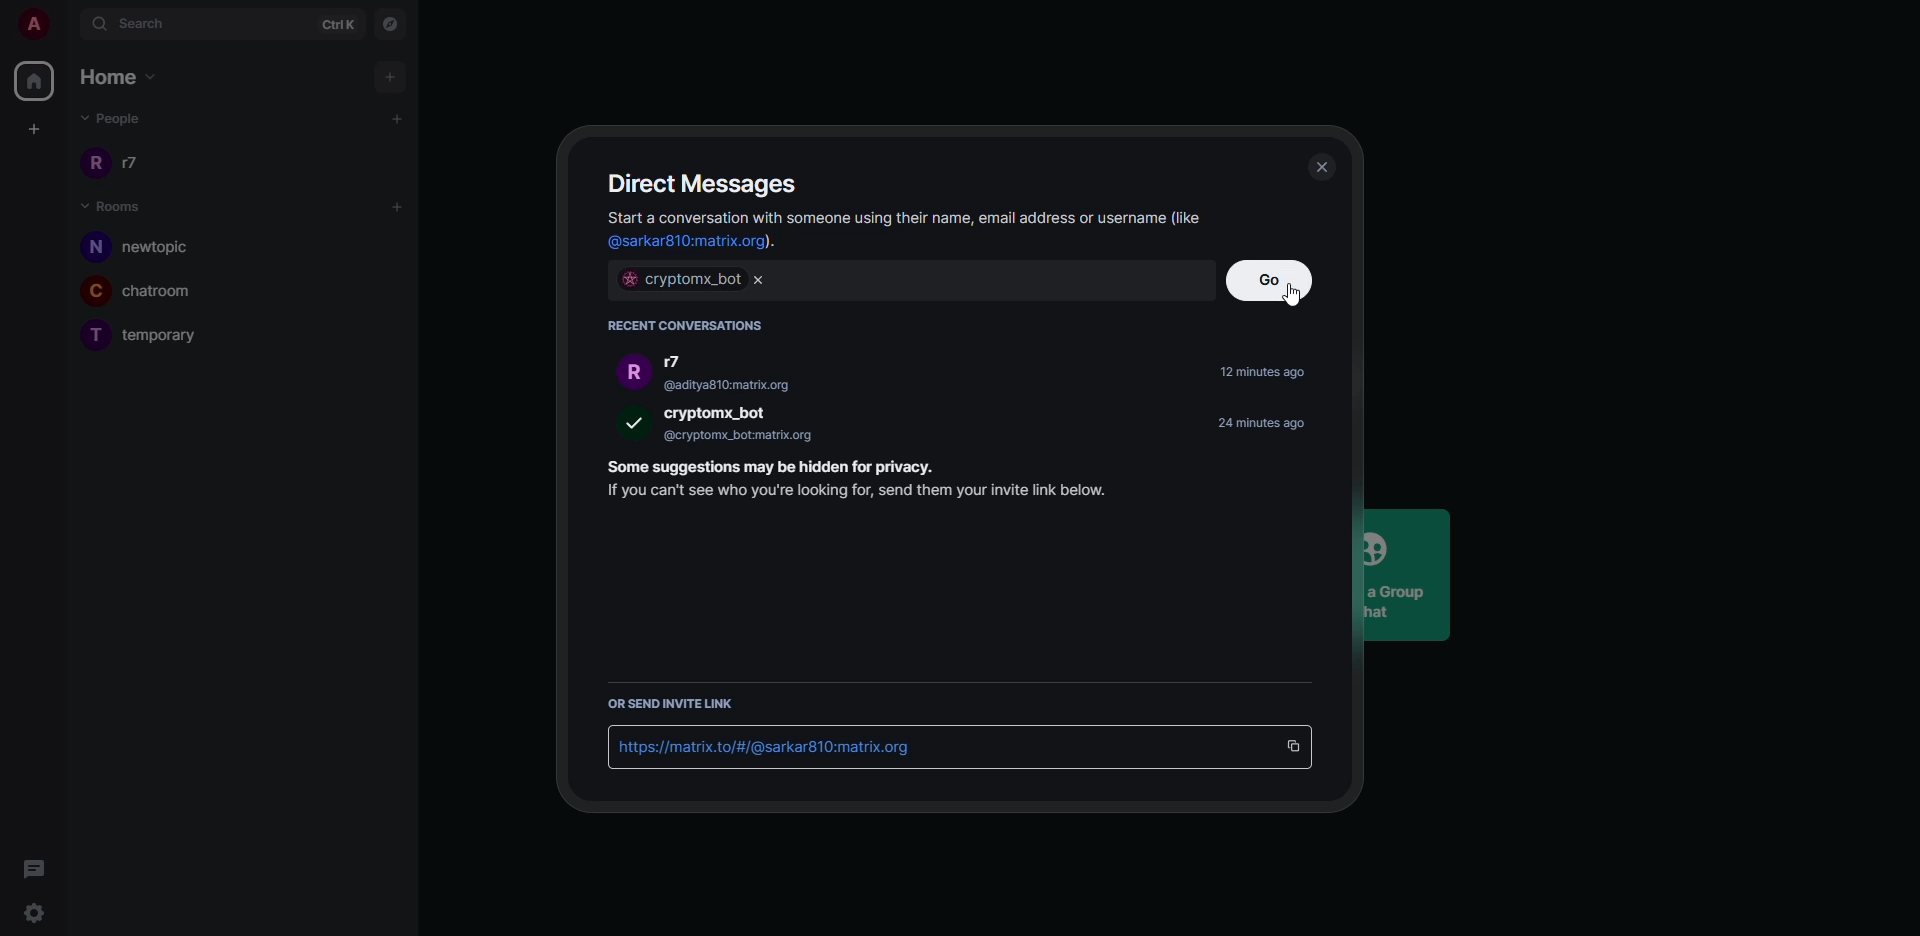 The image size is (1920, 936). I want to click on account, so click(36, 25).